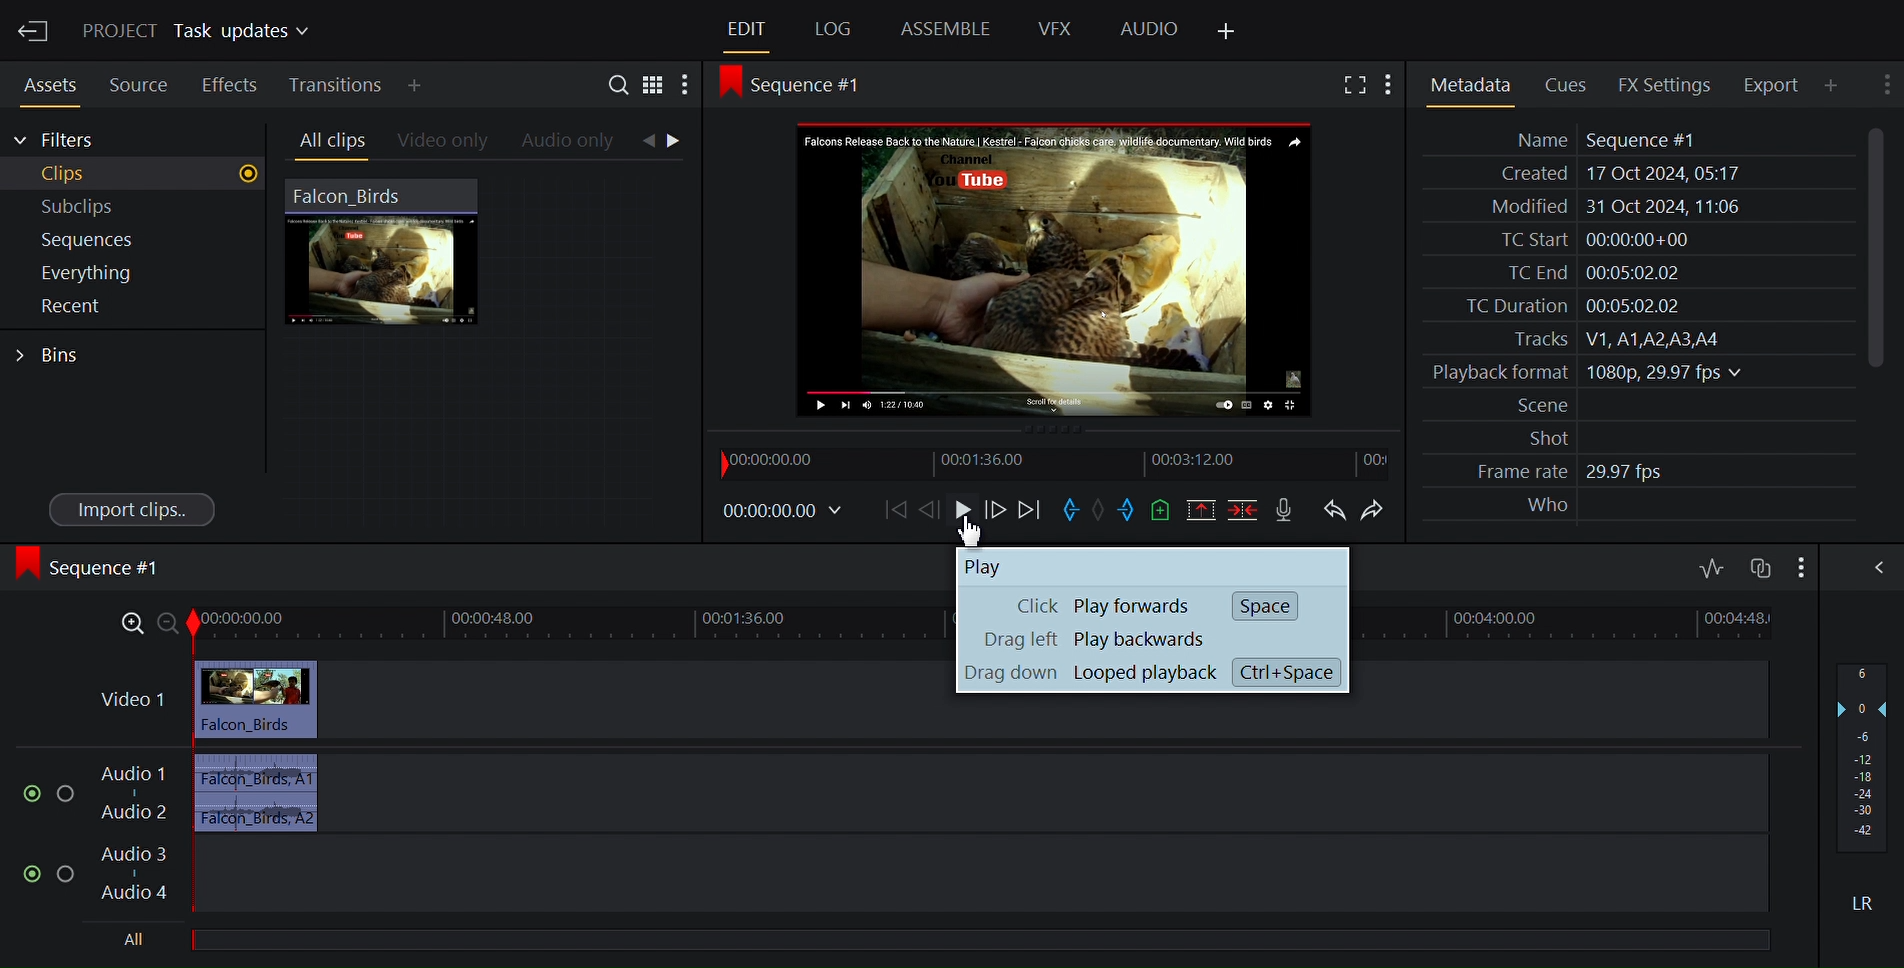  What do you see at coordinates (928, 791) in the screenshot?
I see `Audio 1, Audio 2` at bounding box center [928, 791].